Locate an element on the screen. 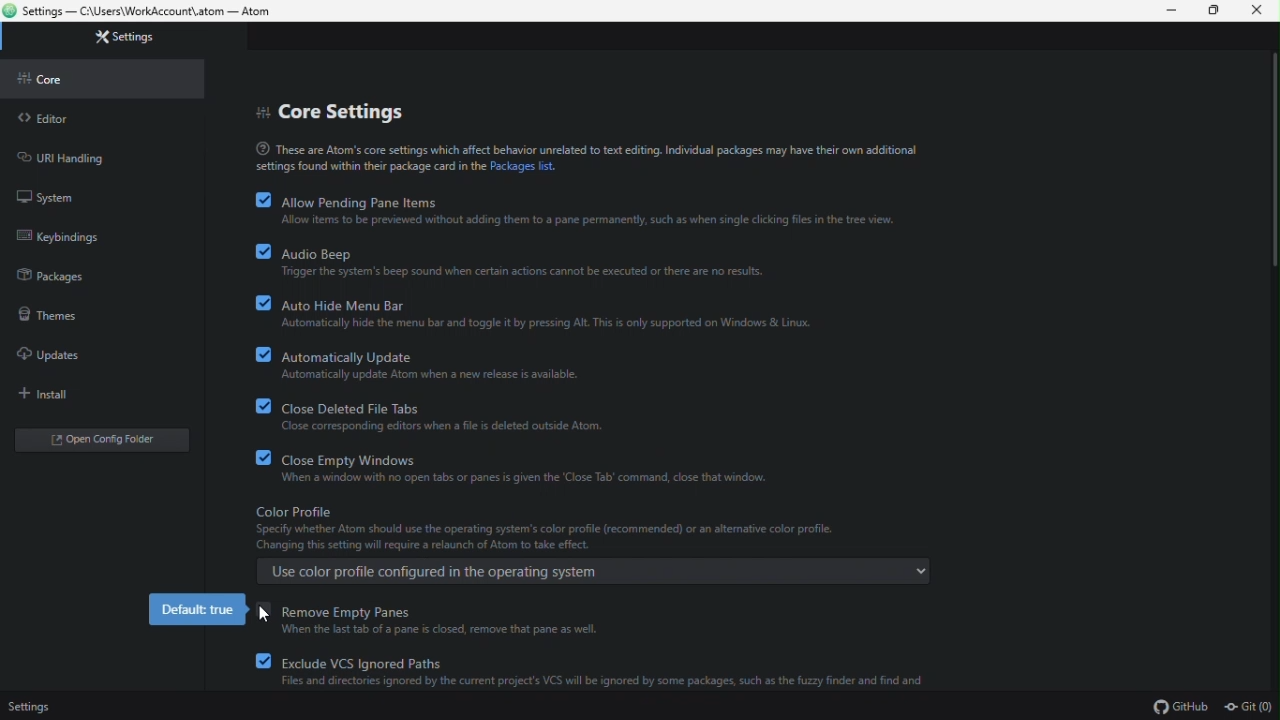 This screenshot has width=1280, height=720. checkbox is located at coordinates (263, 620).